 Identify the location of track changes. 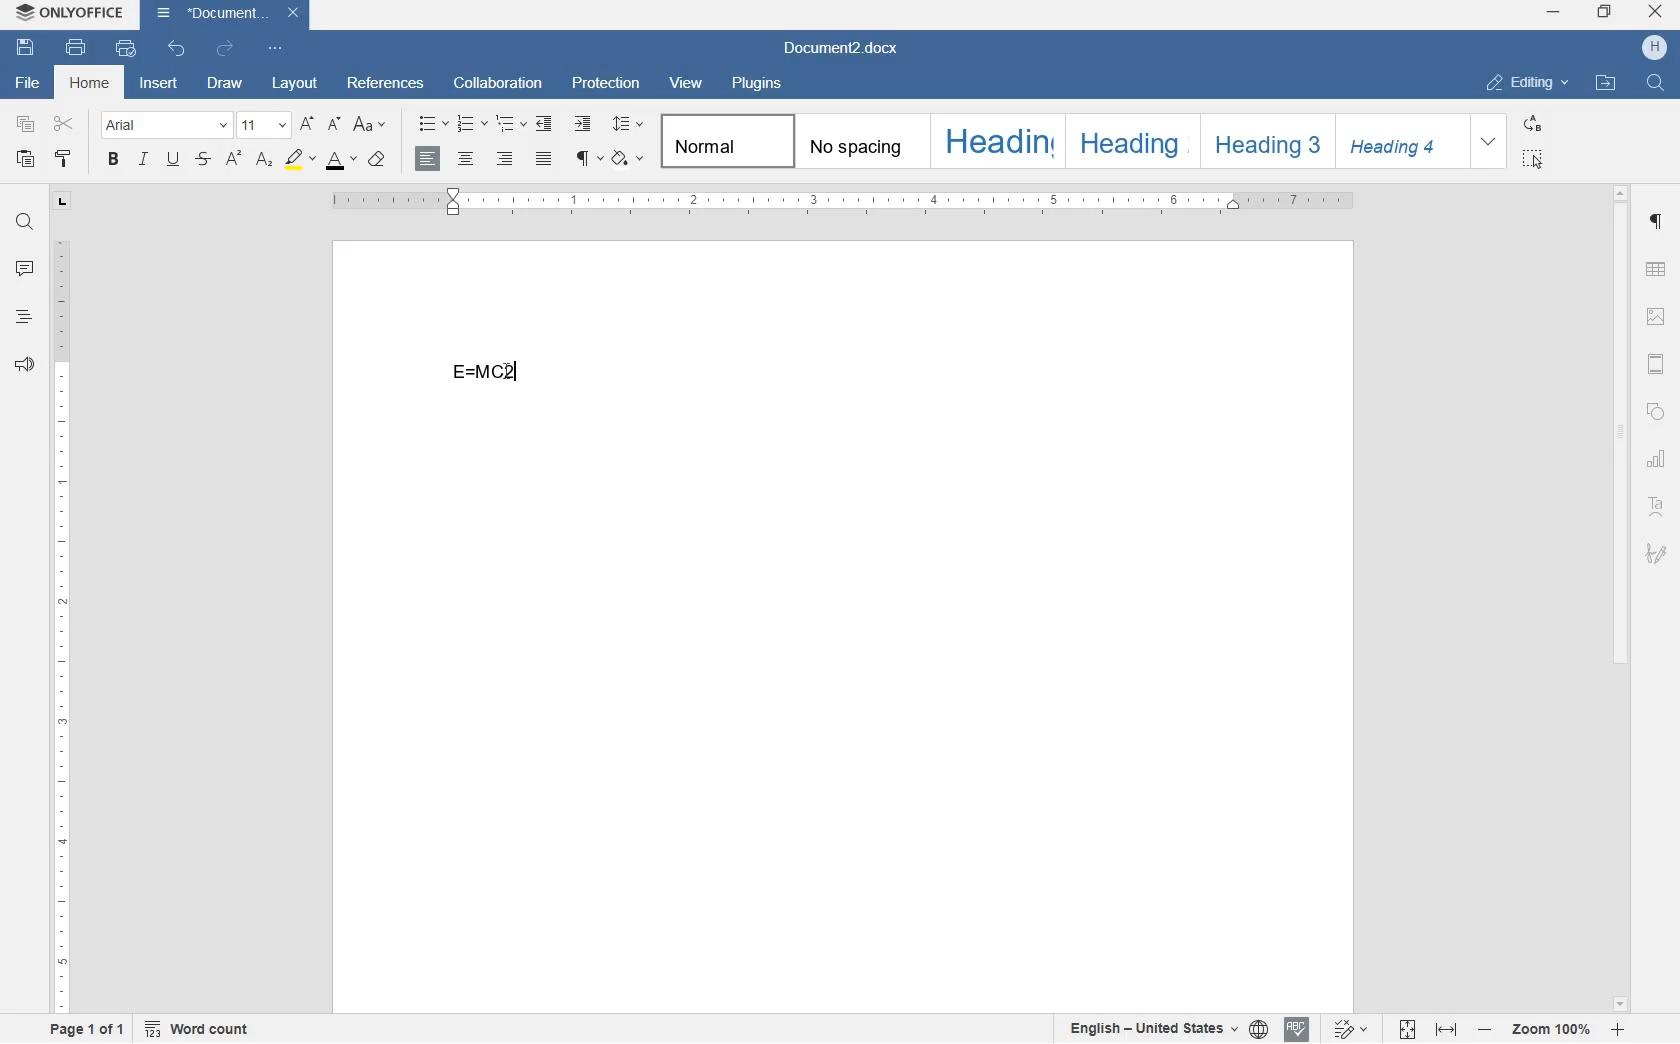
(1352, 1030).